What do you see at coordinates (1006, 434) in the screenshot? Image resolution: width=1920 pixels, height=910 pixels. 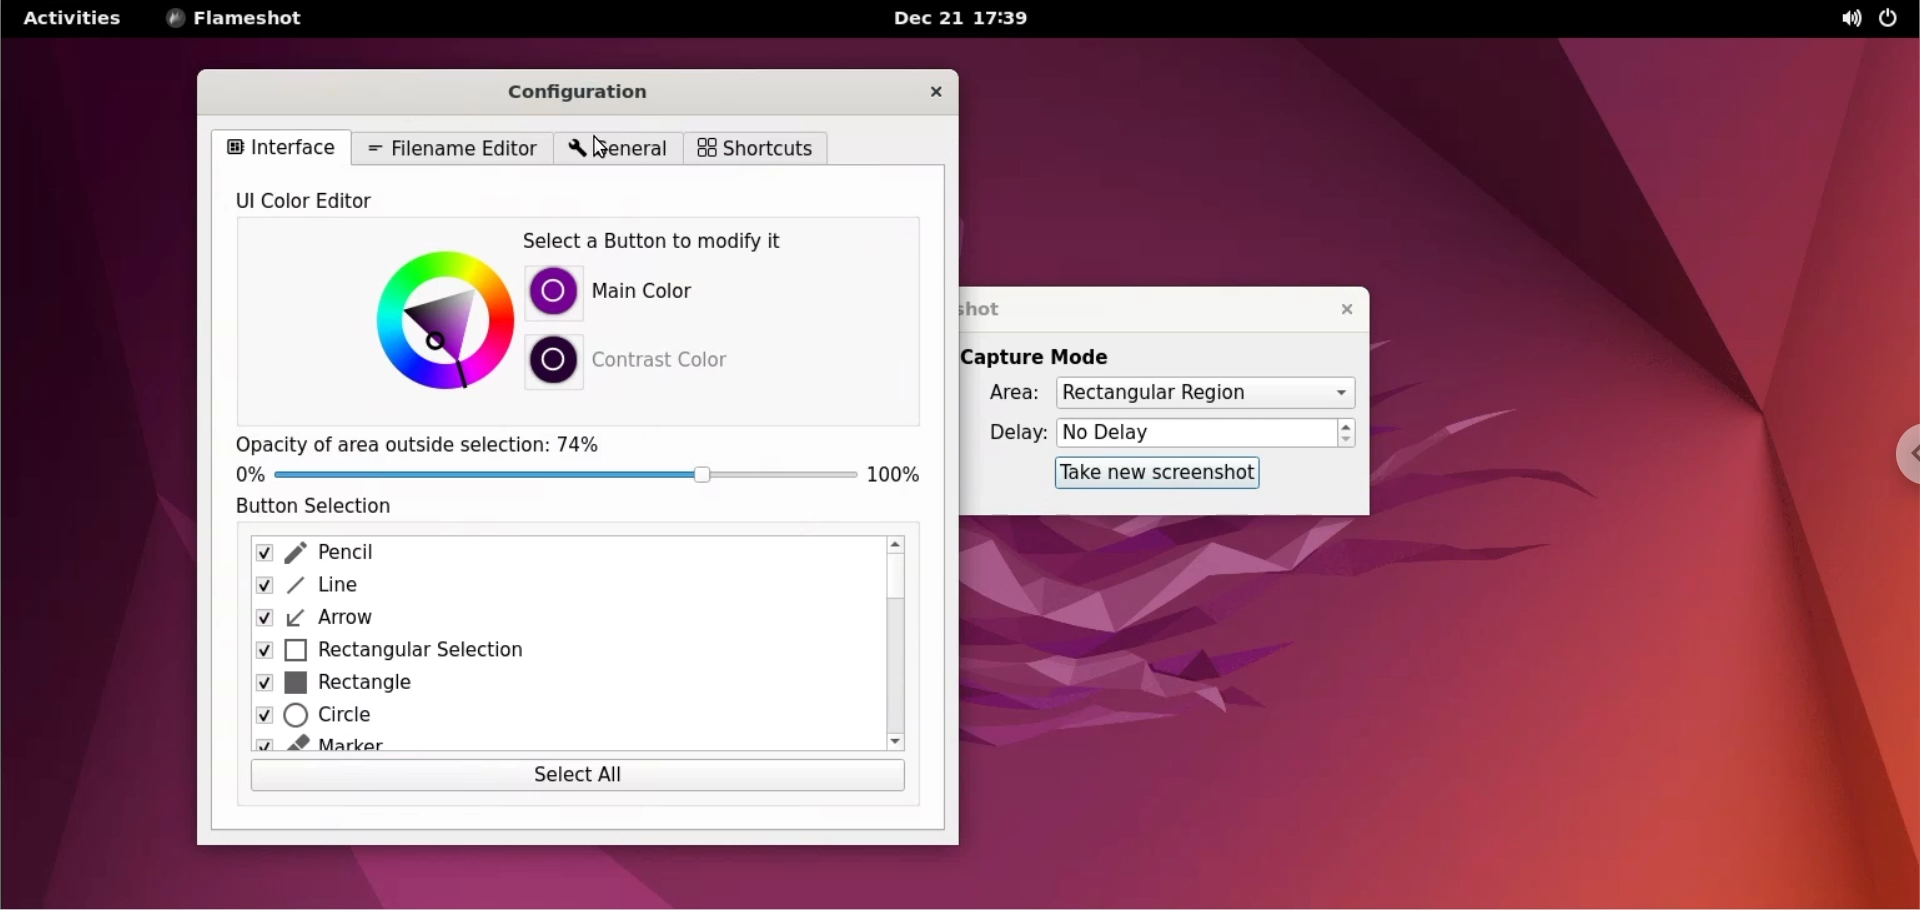 I see `delay:` at bounding box center [1006, 434].